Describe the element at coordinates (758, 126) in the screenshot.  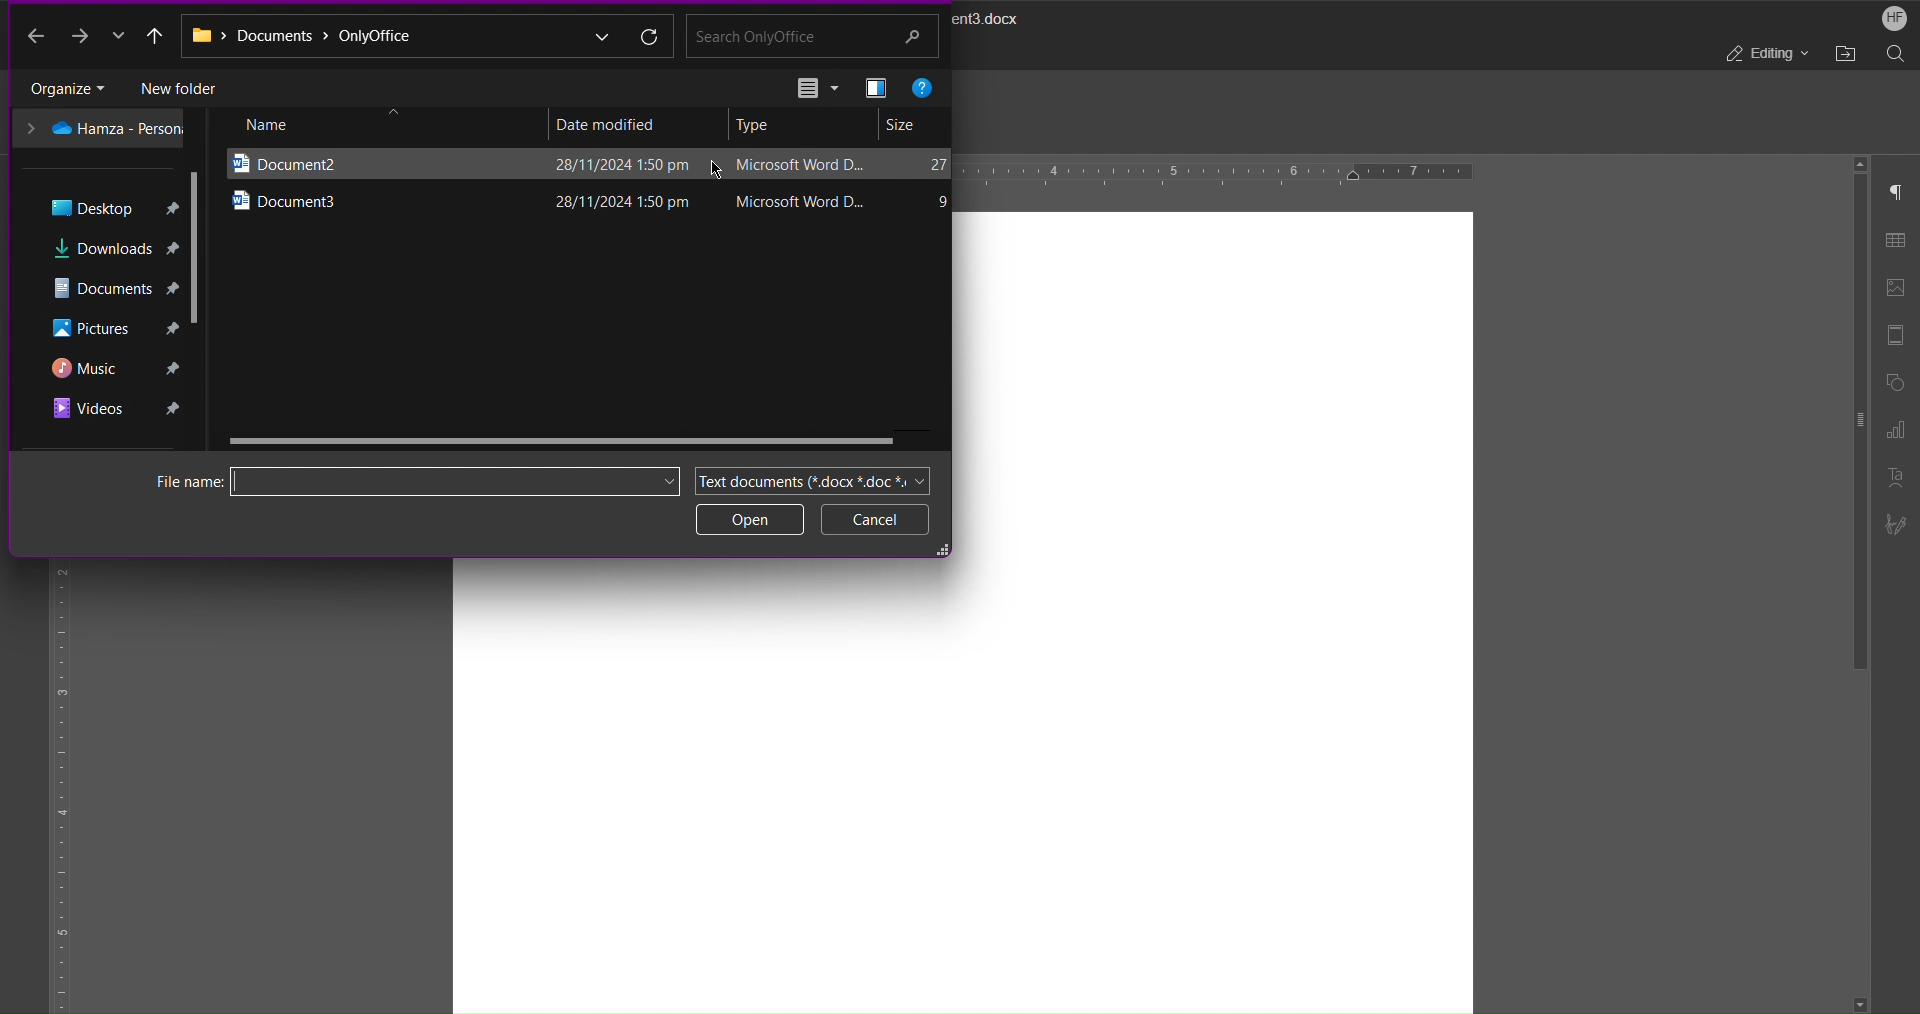
I see `Type` at that location.